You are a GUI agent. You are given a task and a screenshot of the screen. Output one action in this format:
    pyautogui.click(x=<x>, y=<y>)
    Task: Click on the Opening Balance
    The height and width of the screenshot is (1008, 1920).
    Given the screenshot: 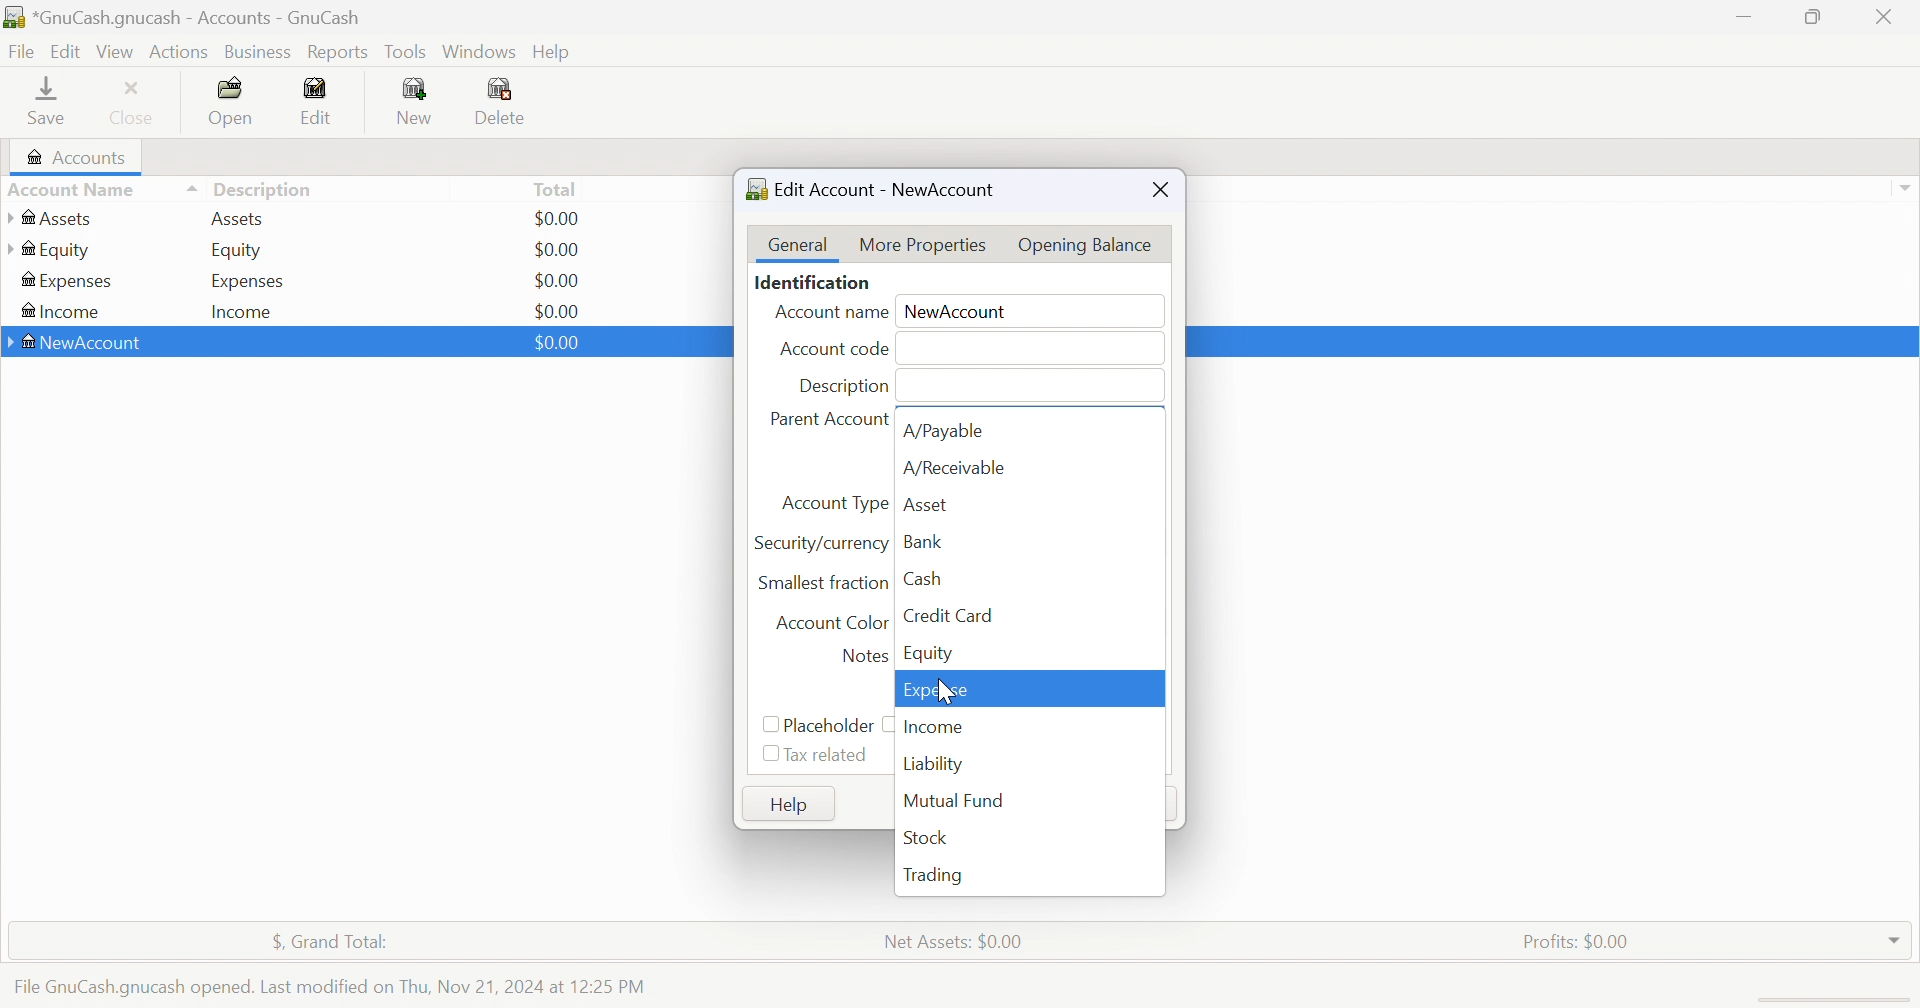 What is the action you would take?
    pyautogui.click(x=1088, y=245)
    